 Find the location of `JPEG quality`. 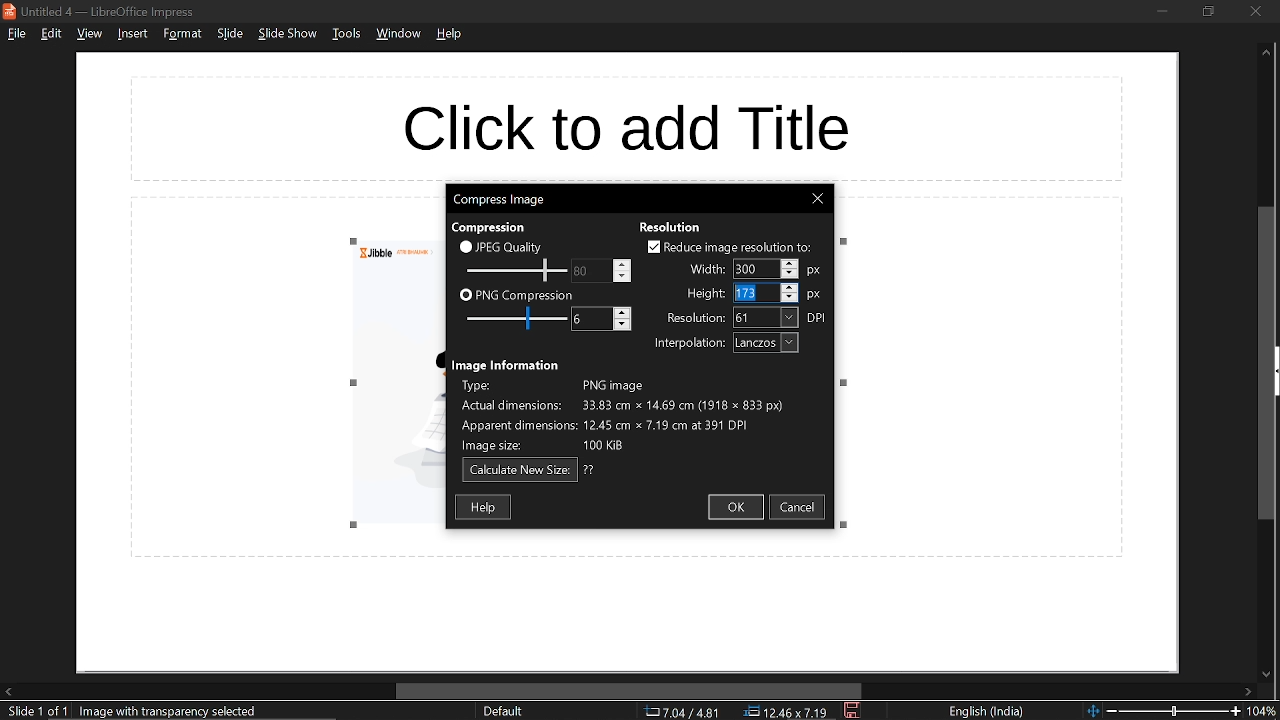

JPEG quality is located at coordinates (512, 247).